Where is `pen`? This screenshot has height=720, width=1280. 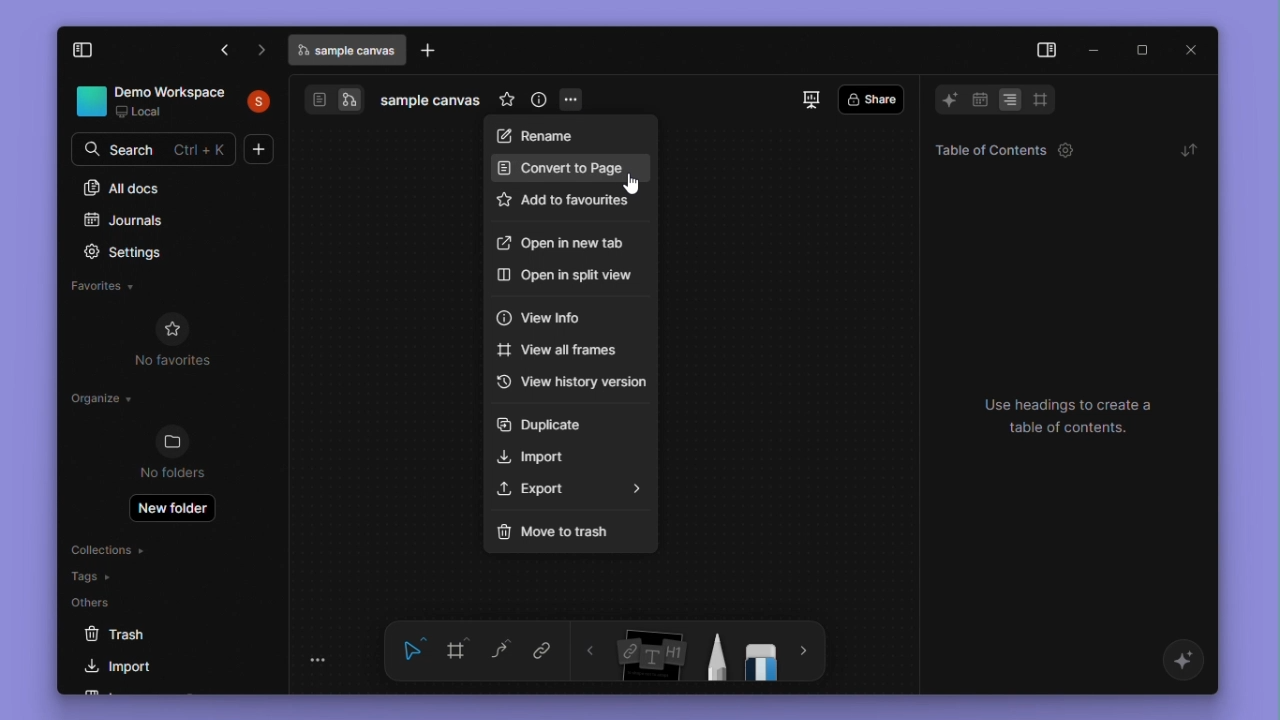
pen is located at coordinates (714, 657).